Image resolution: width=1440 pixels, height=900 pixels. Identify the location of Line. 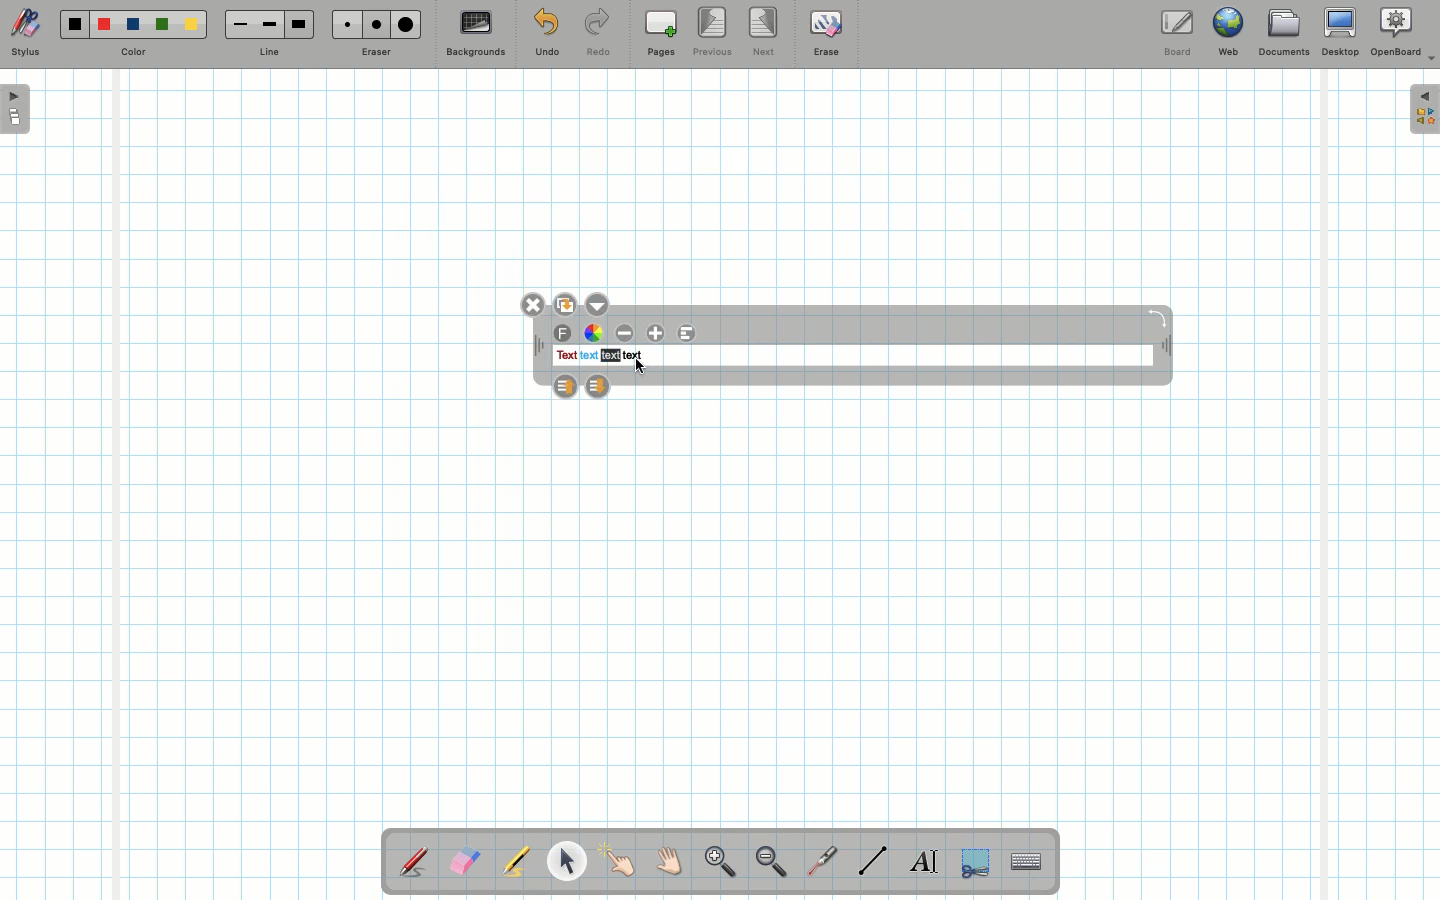
(873, 860).